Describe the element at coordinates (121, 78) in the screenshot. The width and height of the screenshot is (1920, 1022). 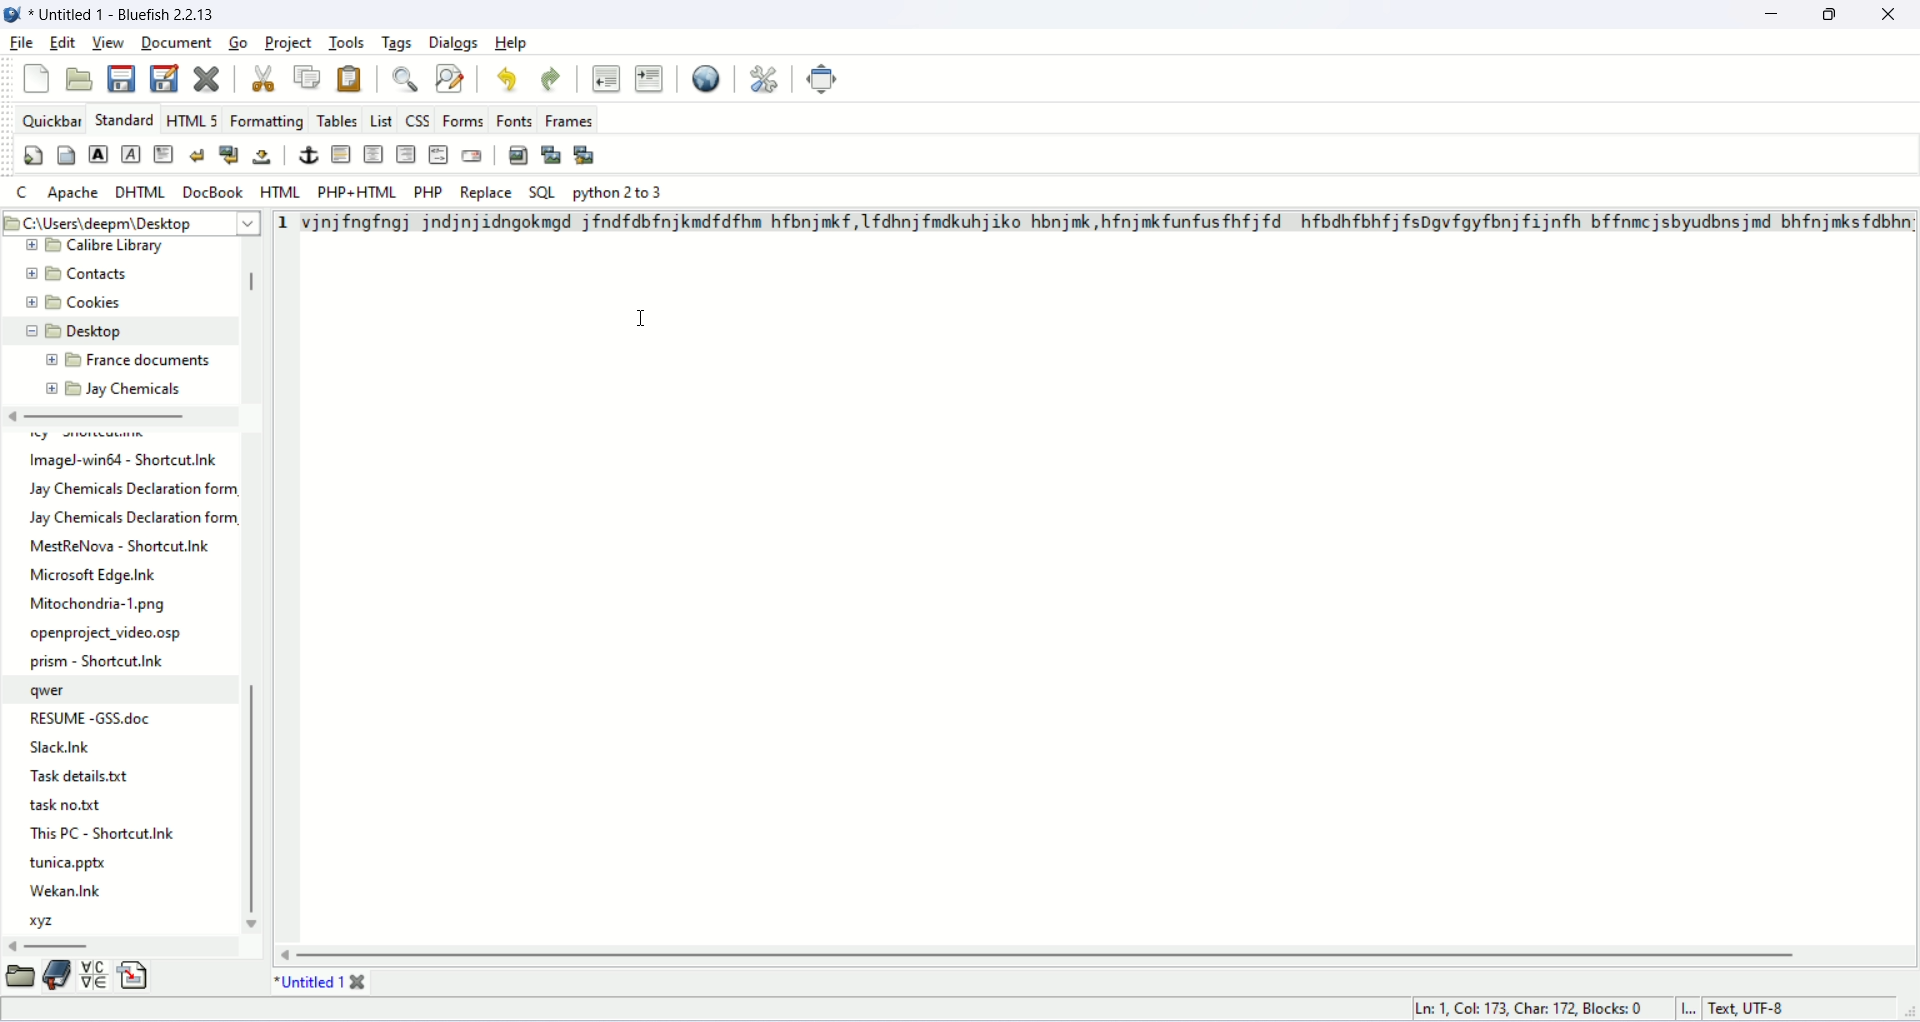
I see `save` at that location.